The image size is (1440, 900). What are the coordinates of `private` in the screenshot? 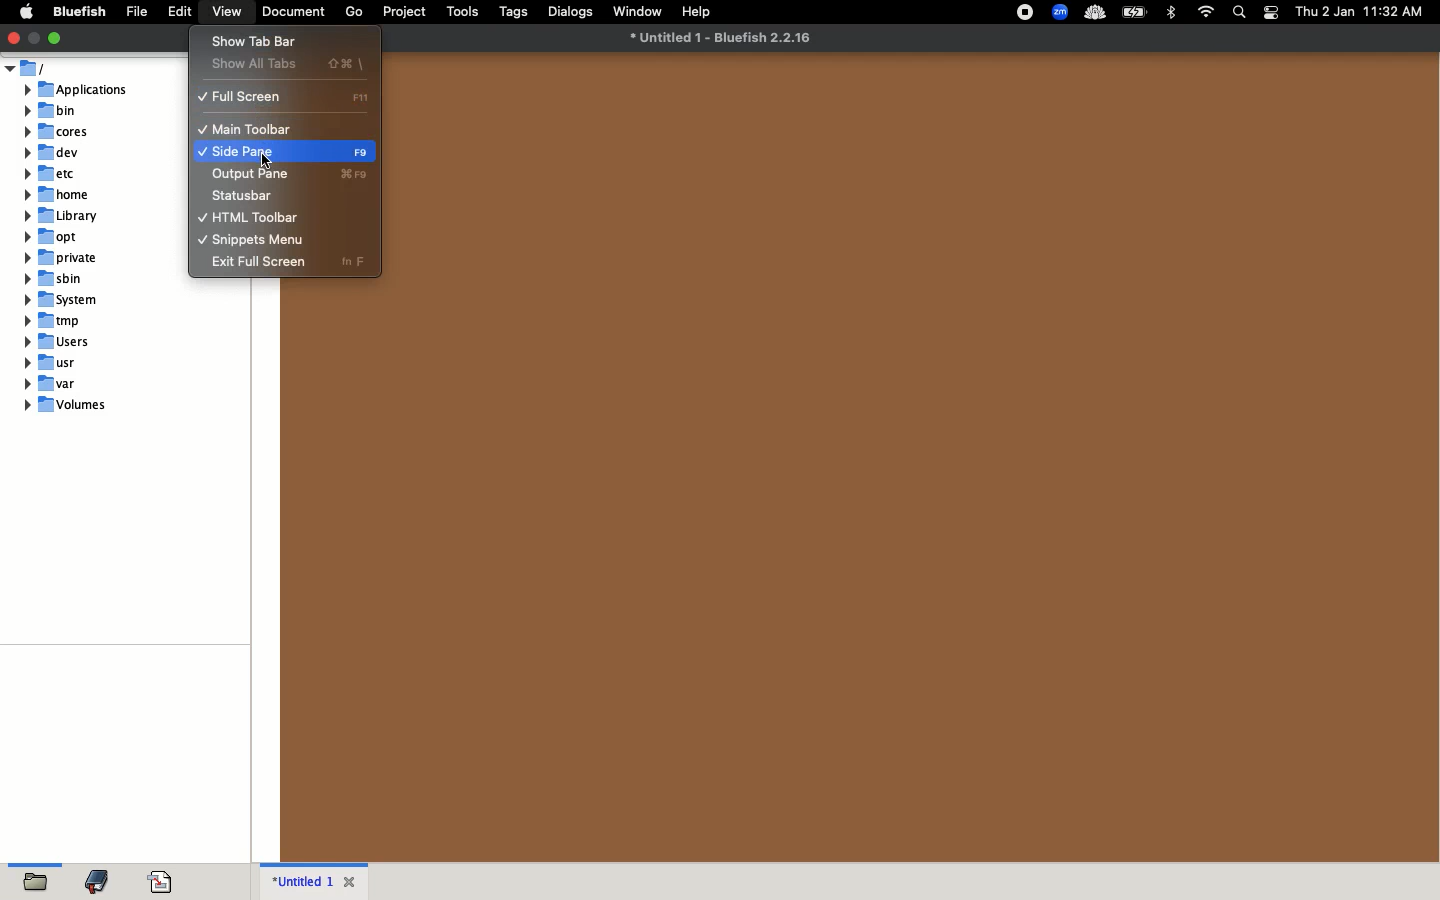 It's located at (63, 257).